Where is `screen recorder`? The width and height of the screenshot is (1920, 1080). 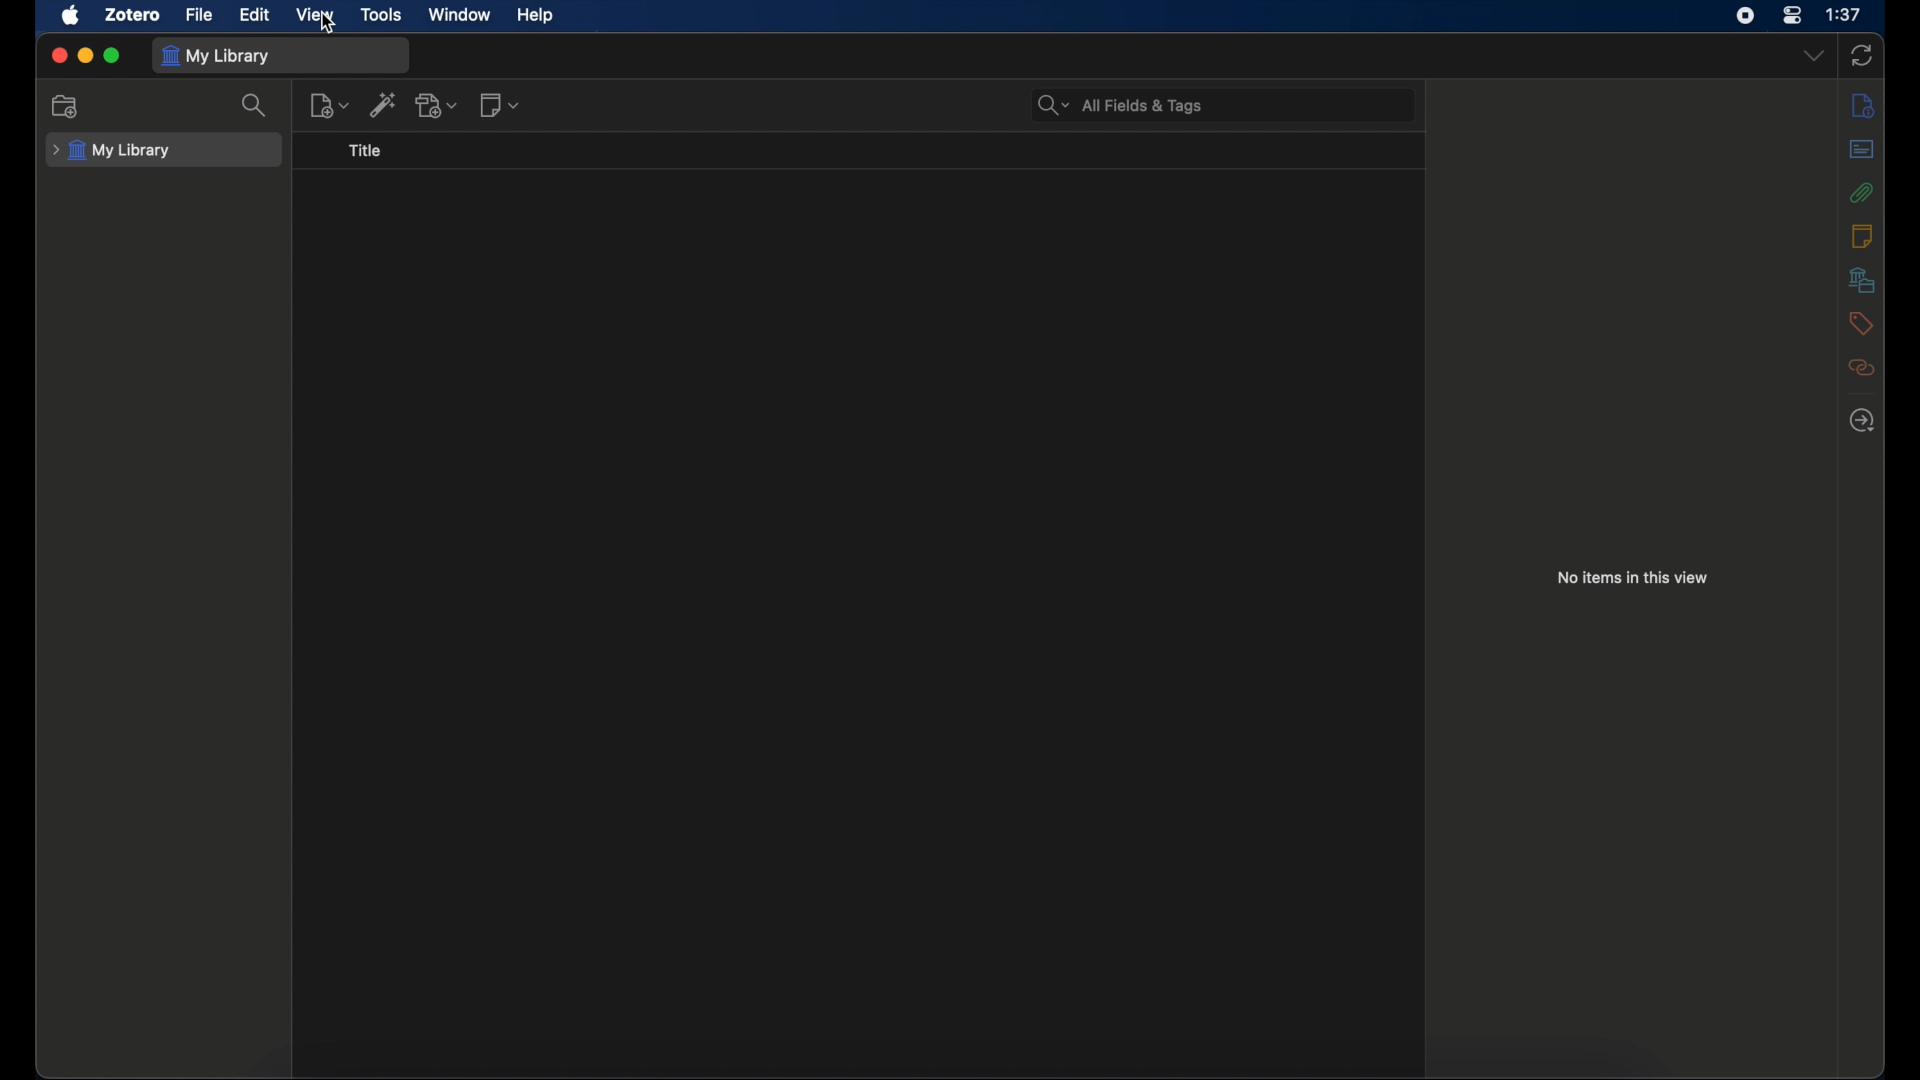
screen recorder is located at coordinates (1745, 15).